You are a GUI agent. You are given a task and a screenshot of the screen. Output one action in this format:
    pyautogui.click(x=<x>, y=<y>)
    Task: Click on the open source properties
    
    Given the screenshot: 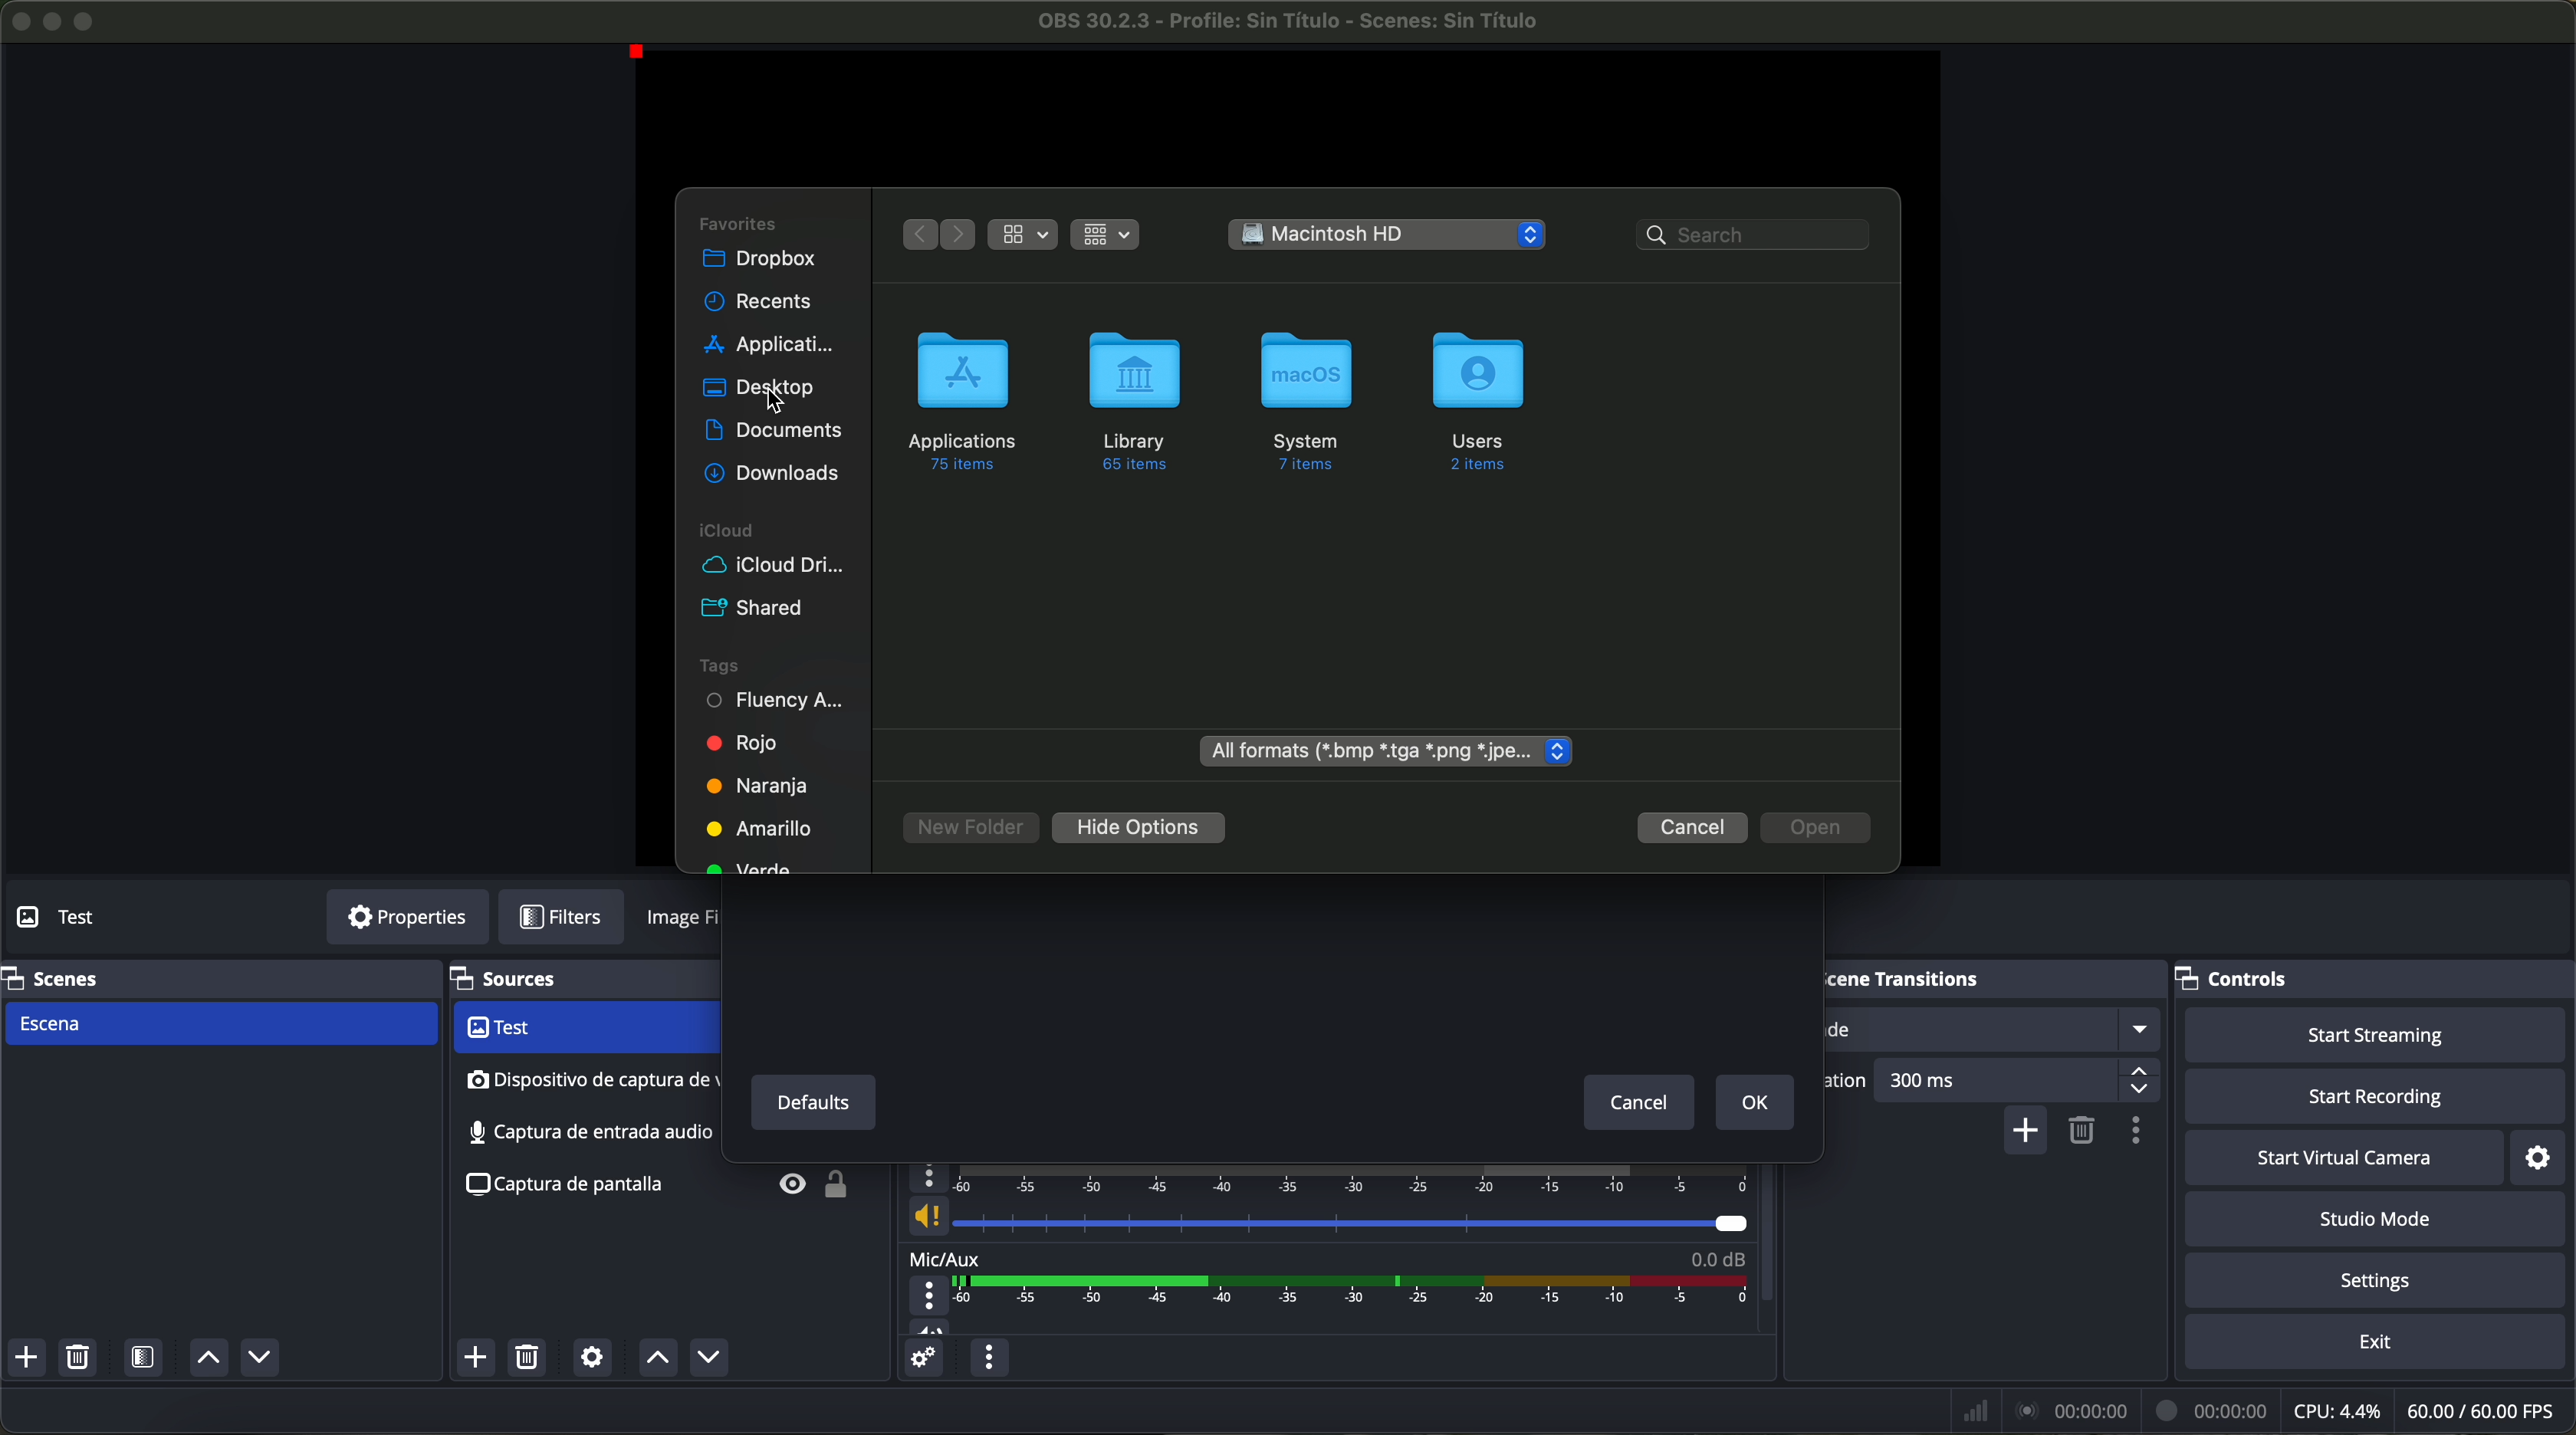 What is the action you would take?
    pyautogui.click(x=592, y=1358)
    